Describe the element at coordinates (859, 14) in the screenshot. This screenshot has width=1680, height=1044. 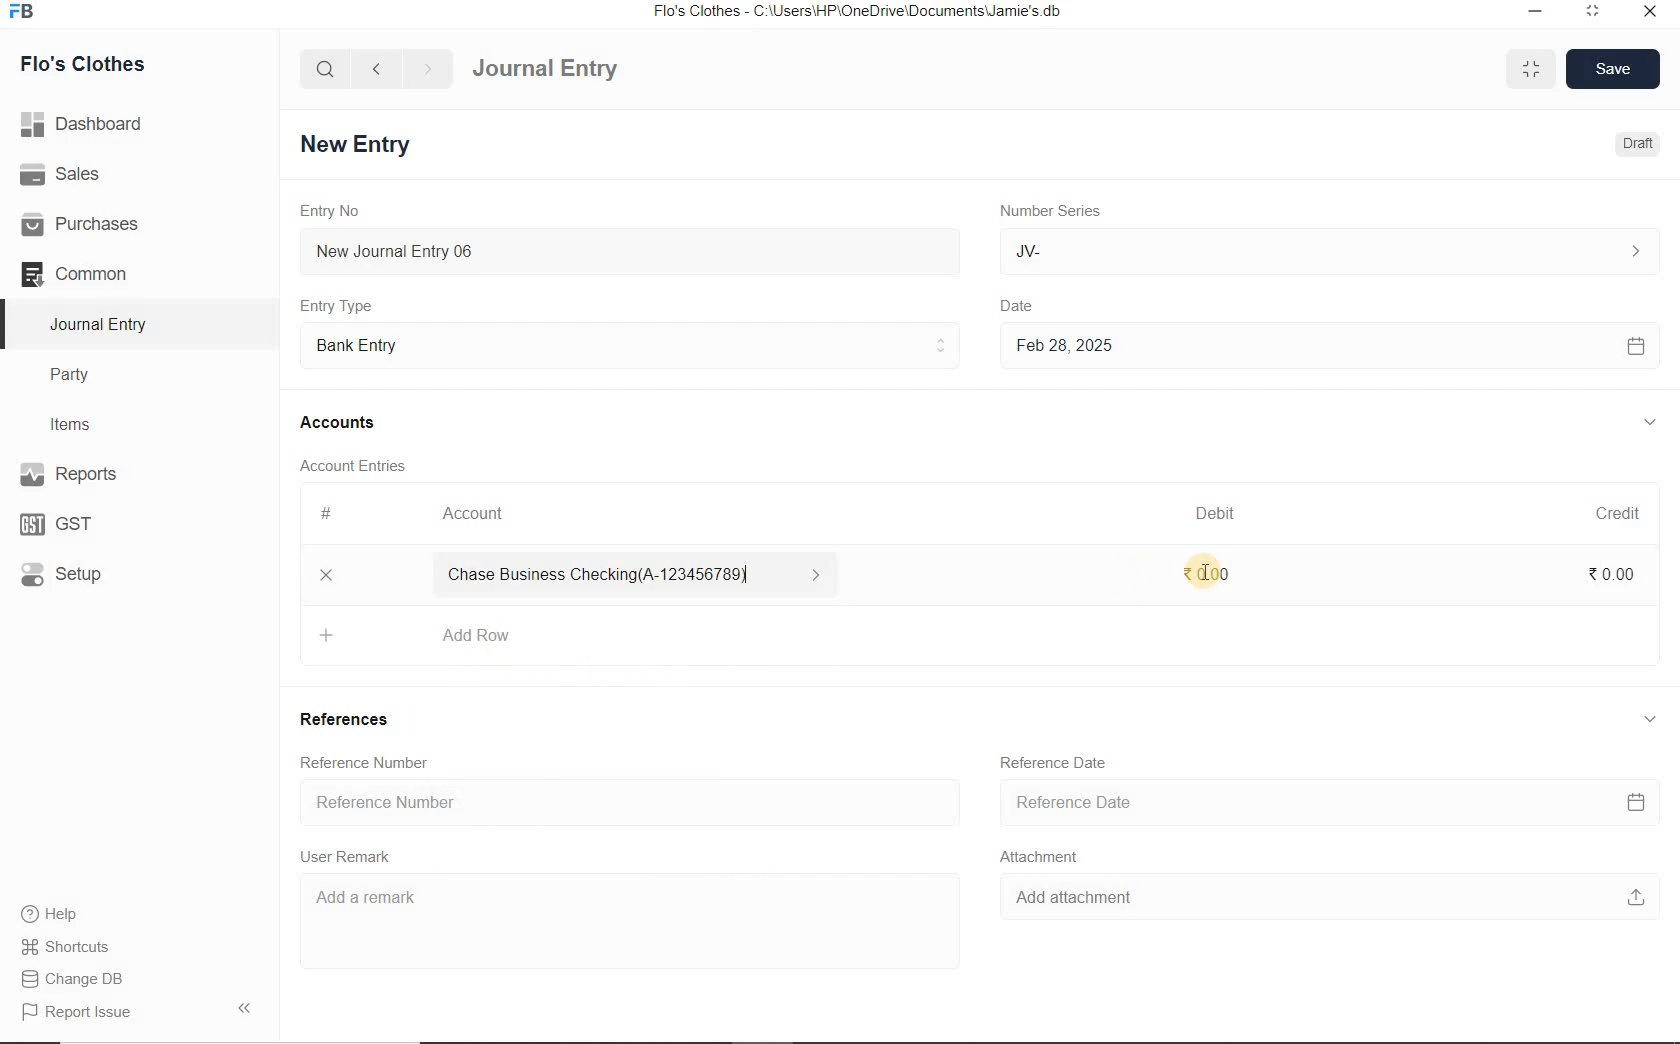
I see `Flo's Clothes - C:\Users\HP\OneDrive\Documents\Jamie's.db` at that location.